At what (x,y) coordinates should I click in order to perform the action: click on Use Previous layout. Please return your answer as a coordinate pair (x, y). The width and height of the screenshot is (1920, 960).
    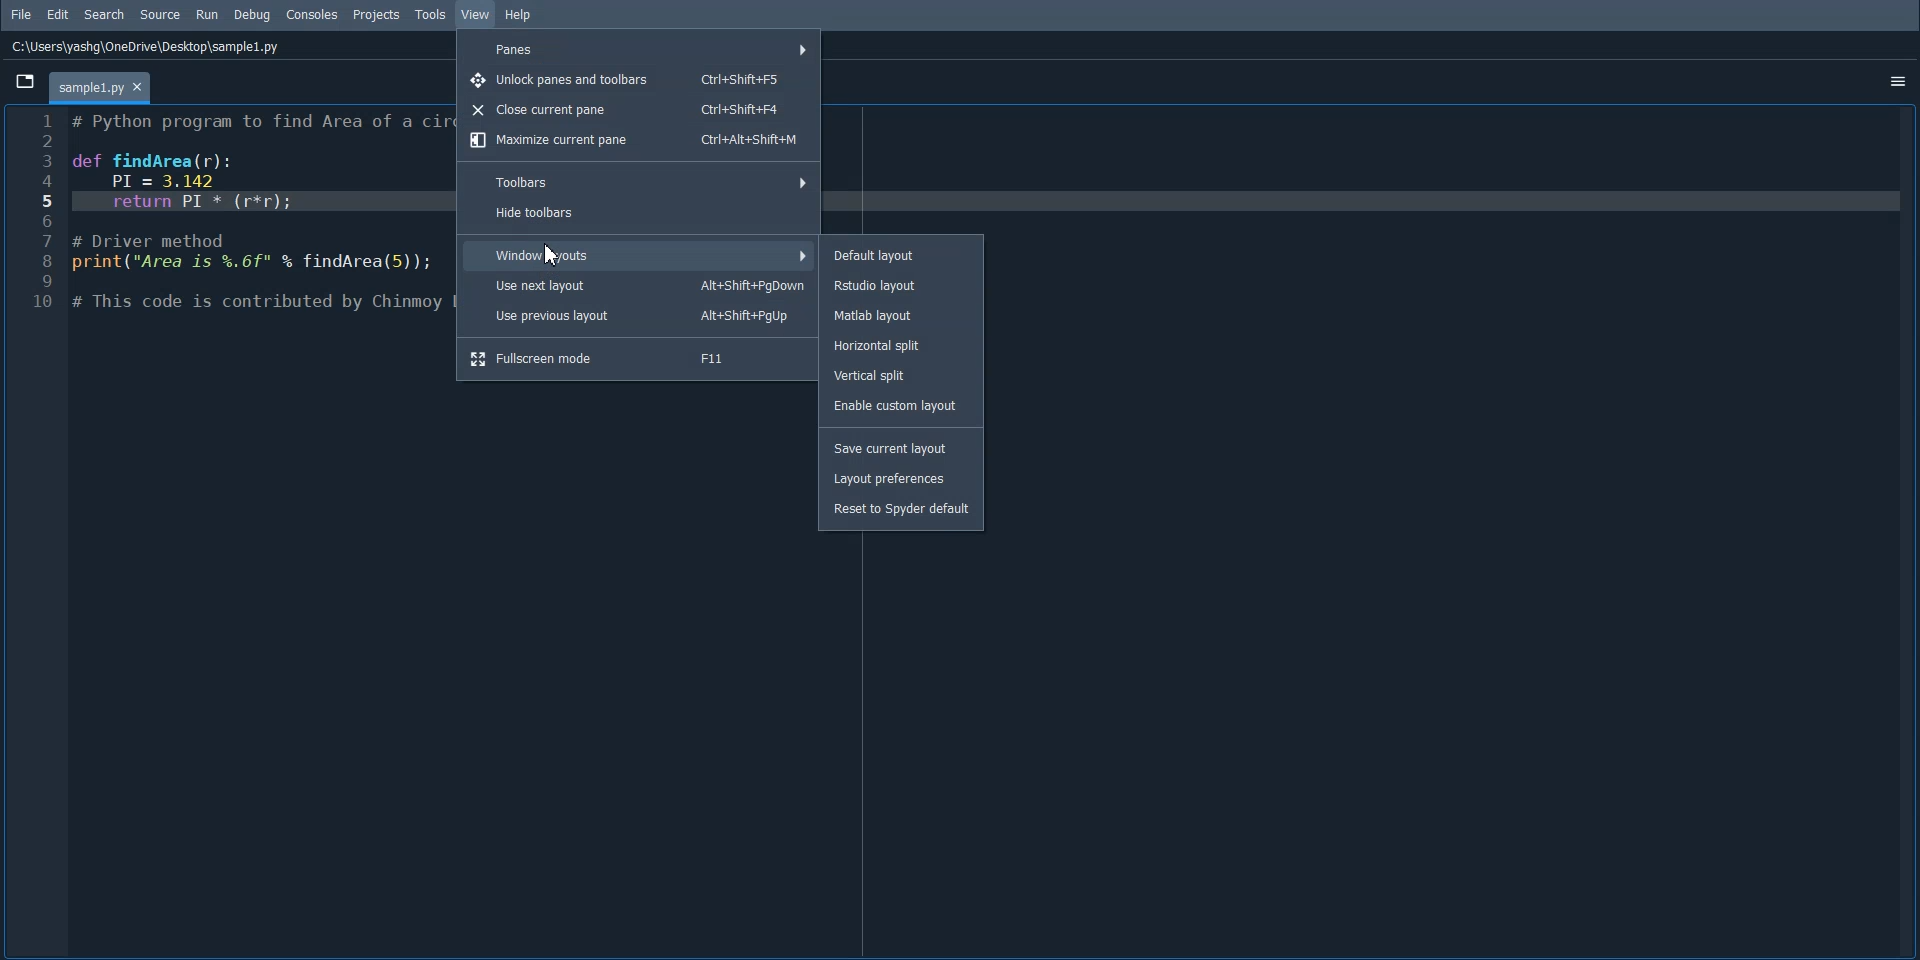
    Looking at the image, I should click on (636, 316).